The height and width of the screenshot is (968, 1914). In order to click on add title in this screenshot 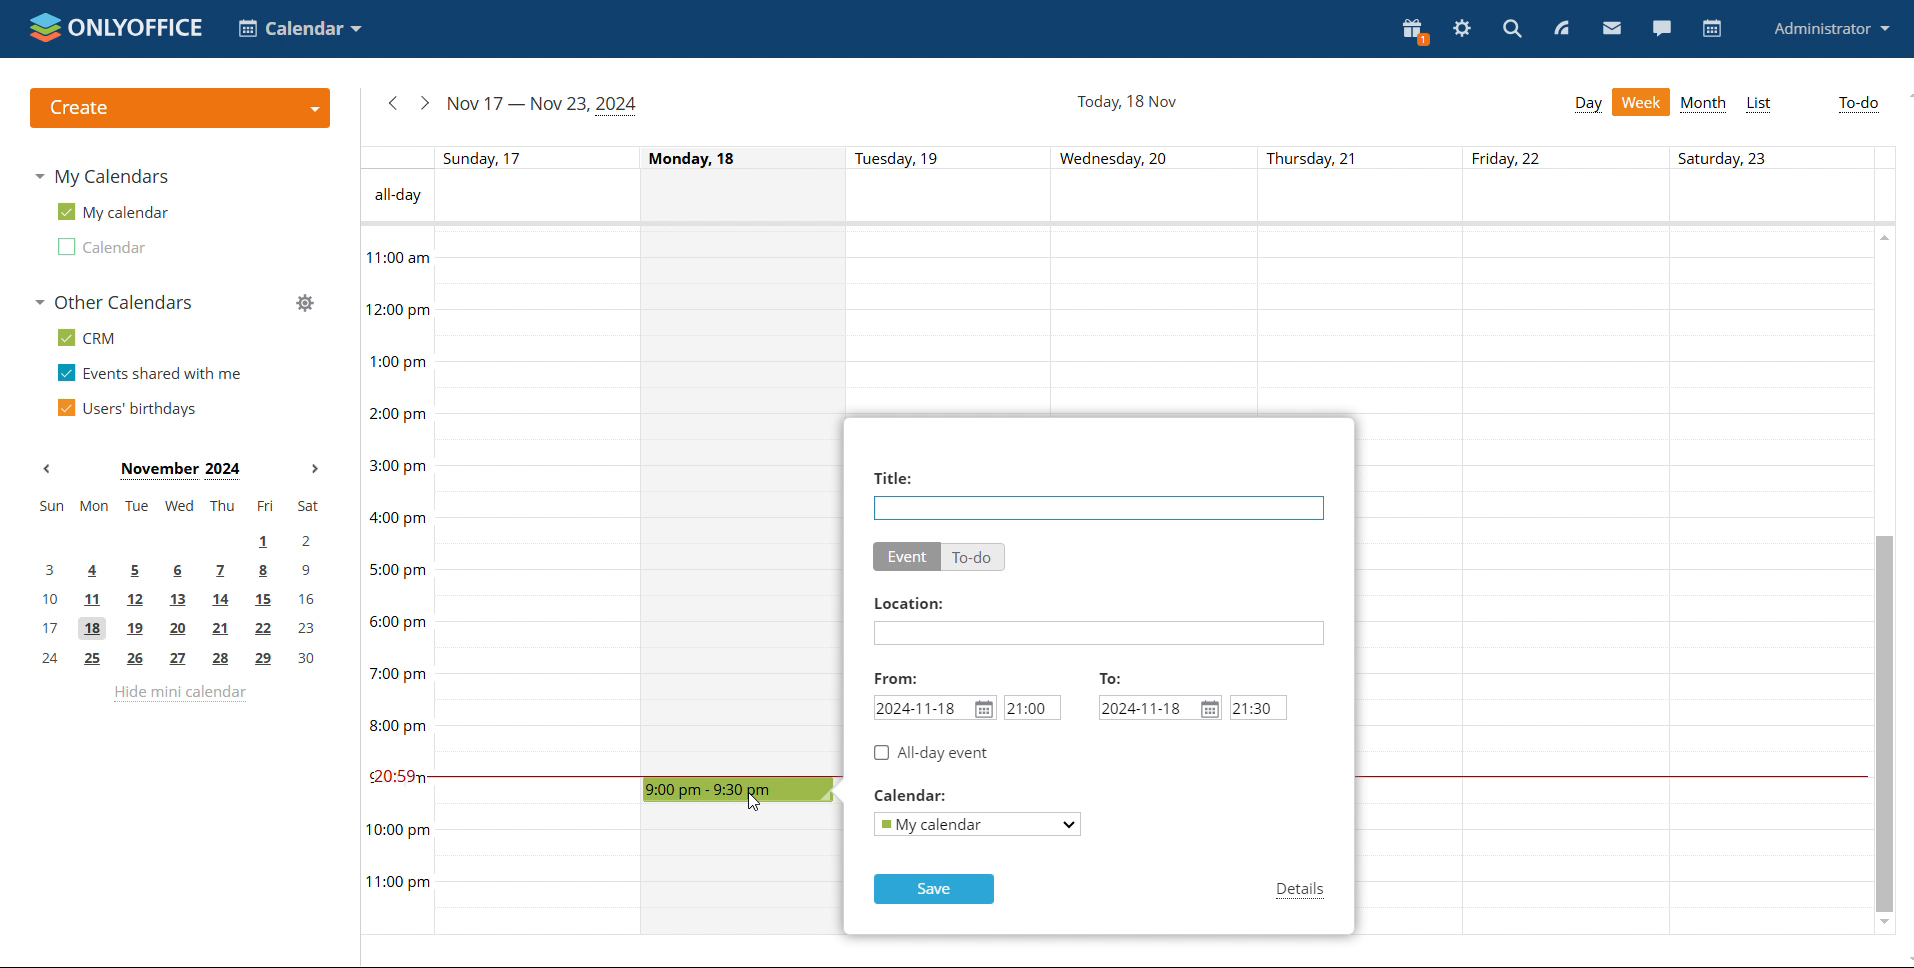, I will do `click(1099, 508)`.